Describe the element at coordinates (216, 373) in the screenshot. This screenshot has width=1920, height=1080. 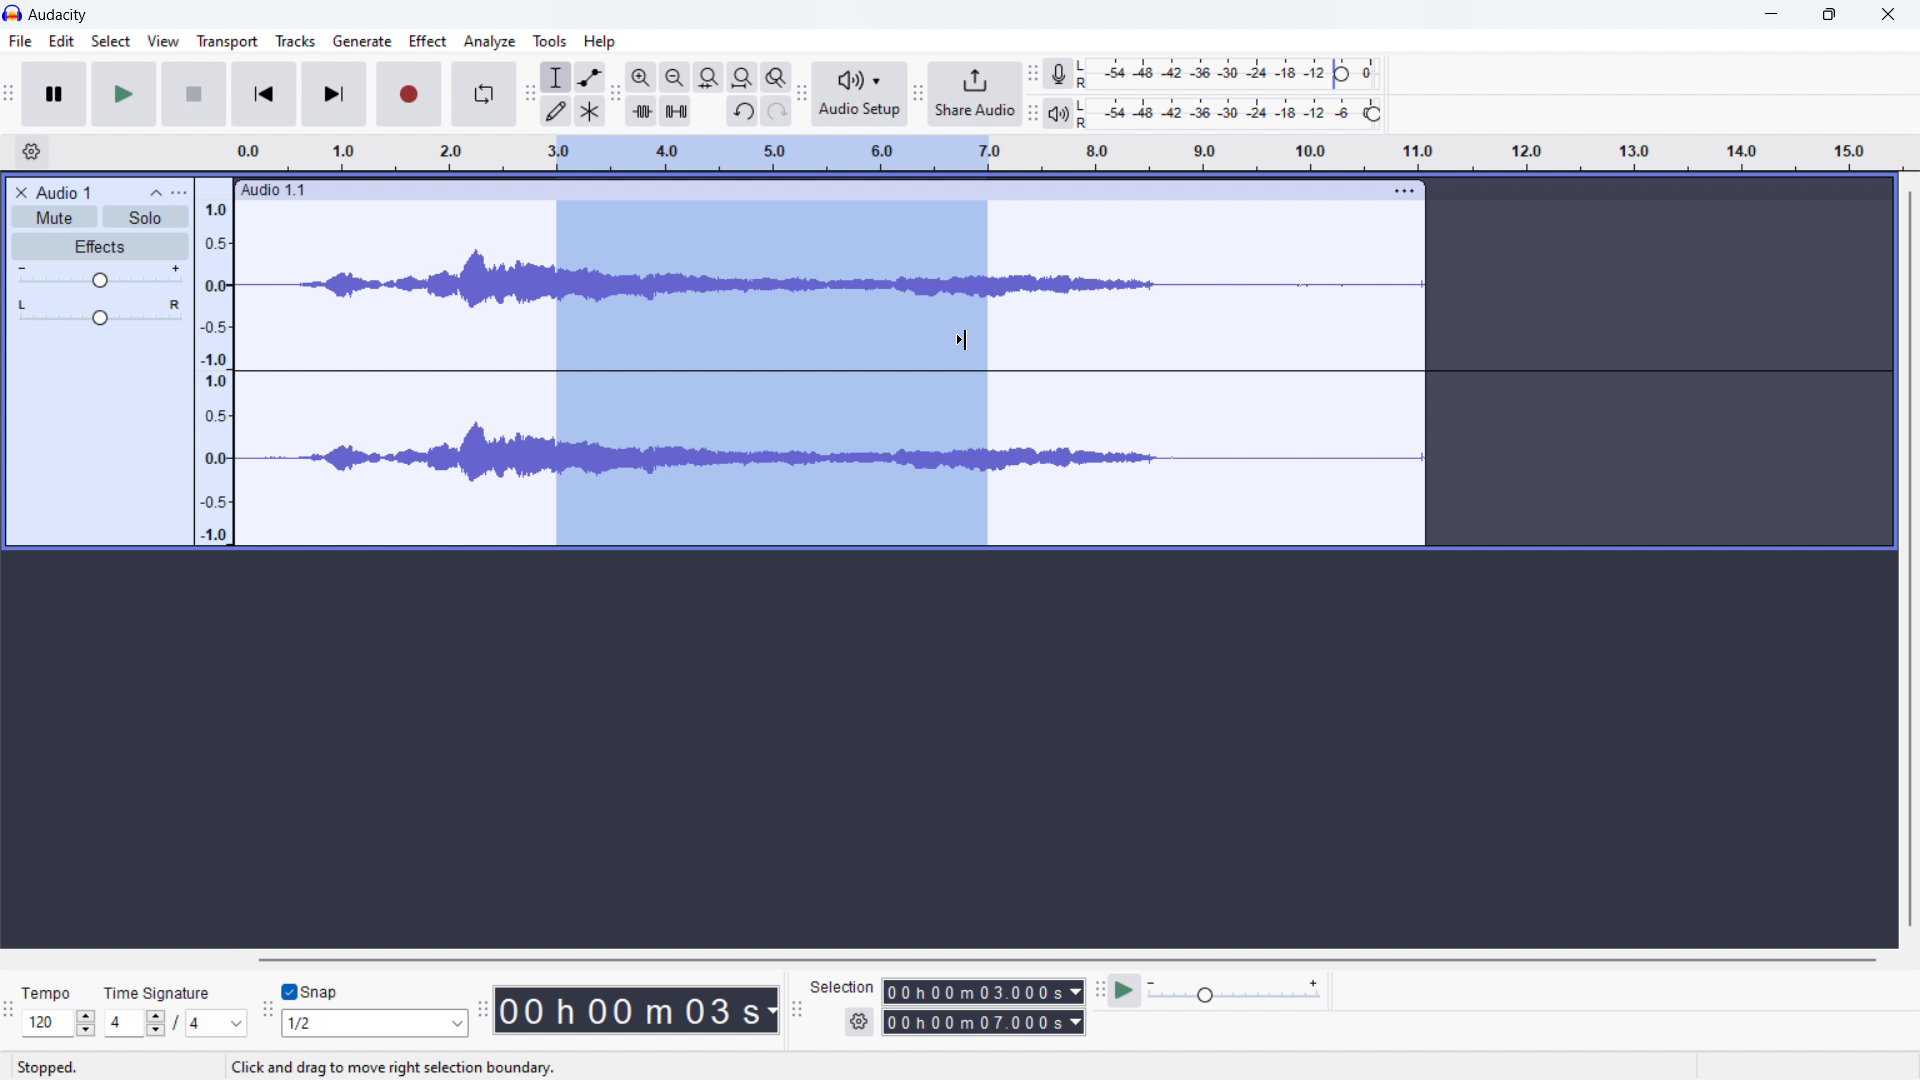
I see `amplitude` at that location.